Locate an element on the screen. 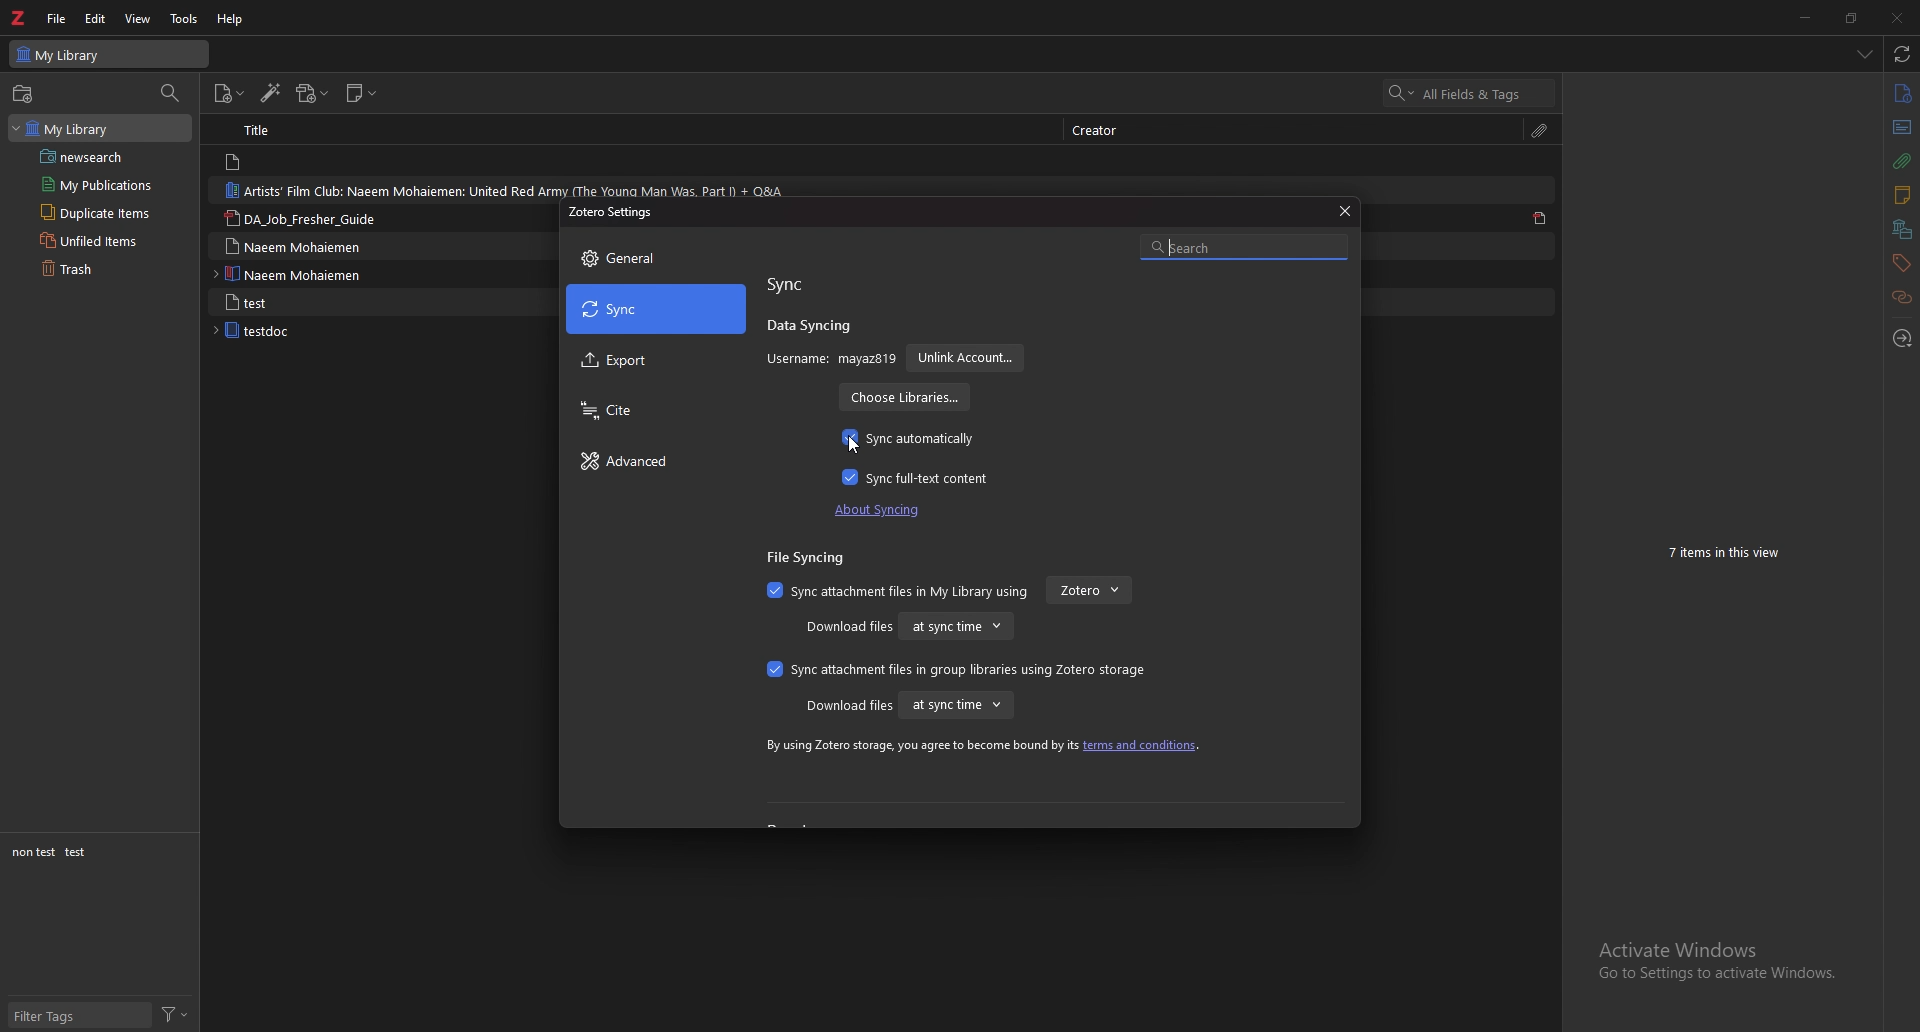  by using zotero storage, you agree to become bound by its  is located at coordinates (919, 746).